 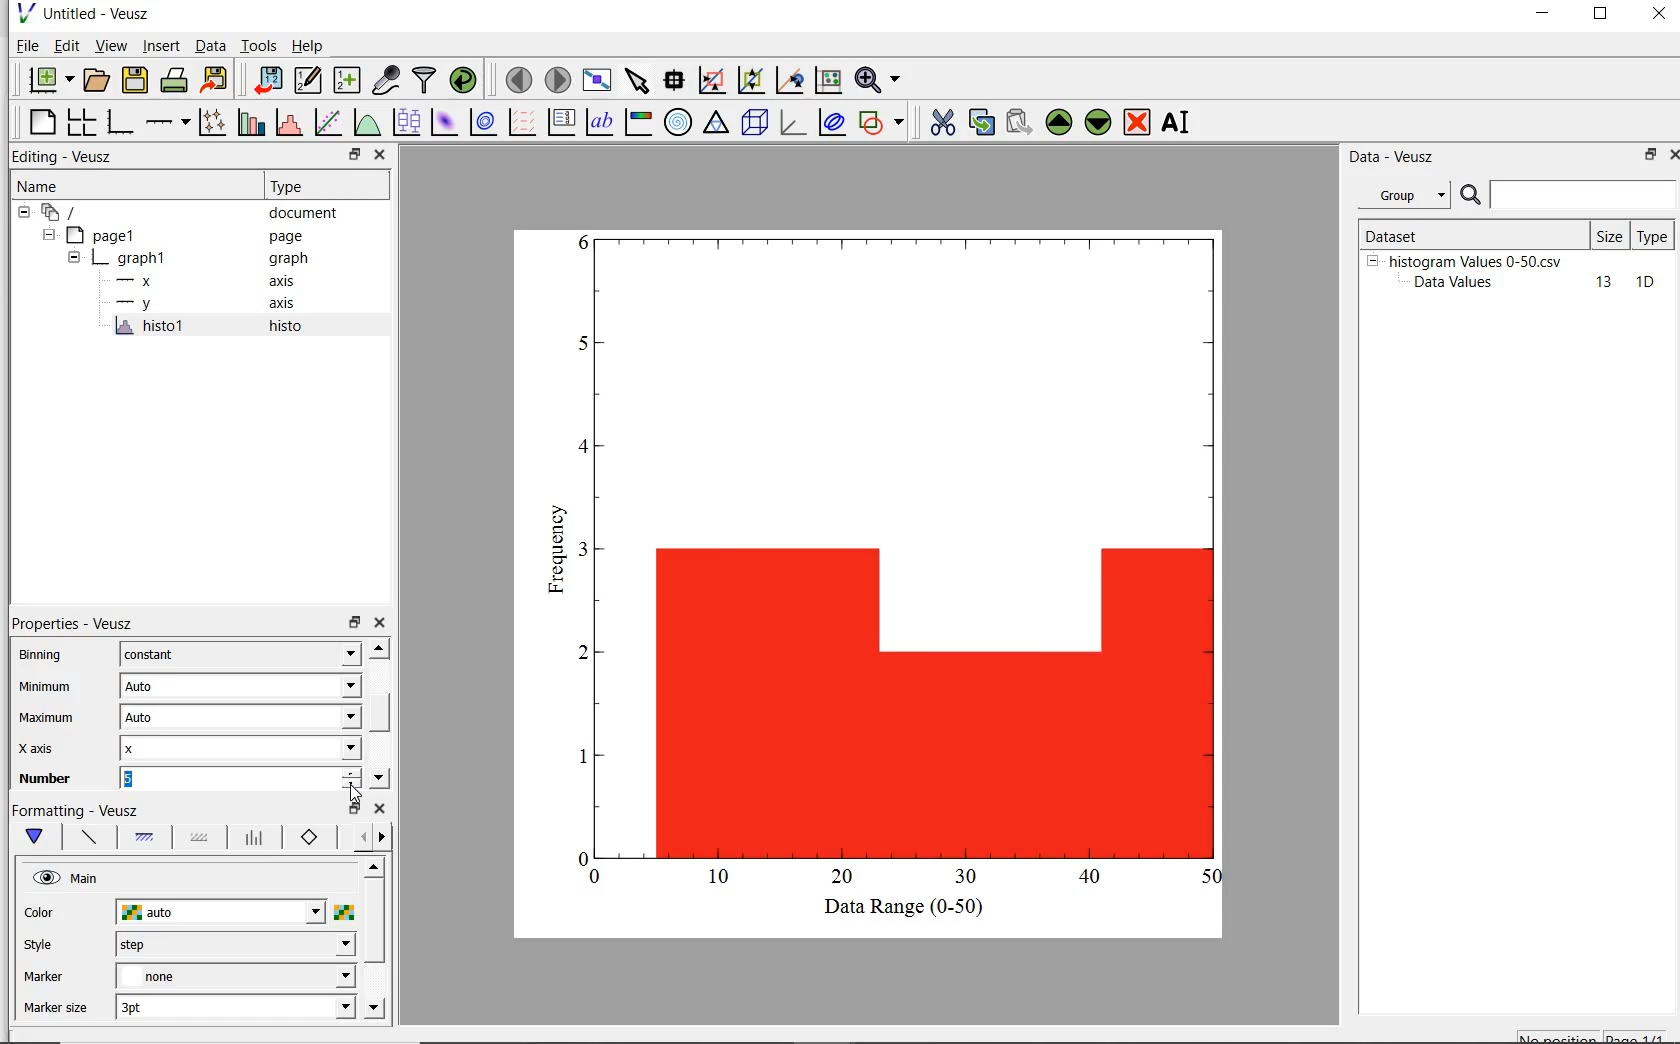 What do you see at coordinates (374, 1009) in the screenshot?
I see `move down` at bounding box center [374, 1009].